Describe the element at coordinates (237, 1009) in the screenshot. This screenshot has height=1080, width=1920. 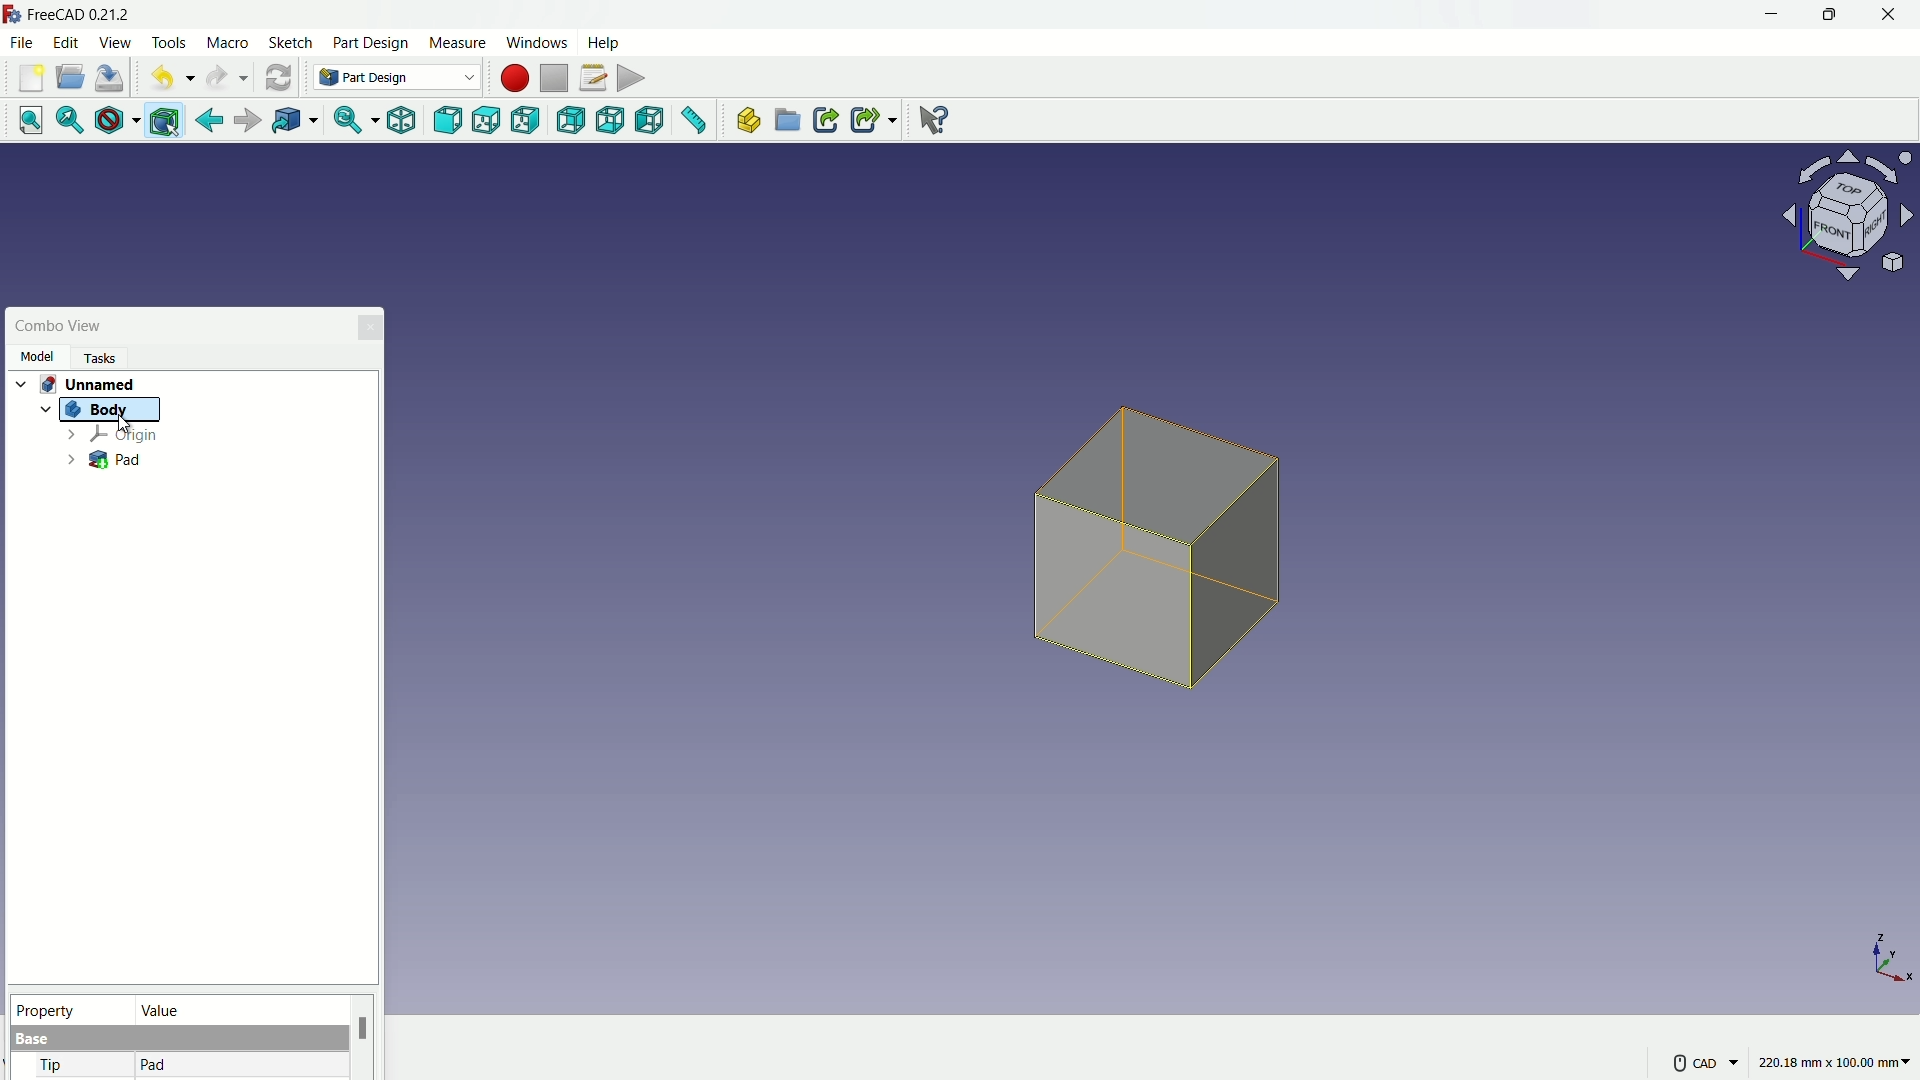
I see `value` at that location.